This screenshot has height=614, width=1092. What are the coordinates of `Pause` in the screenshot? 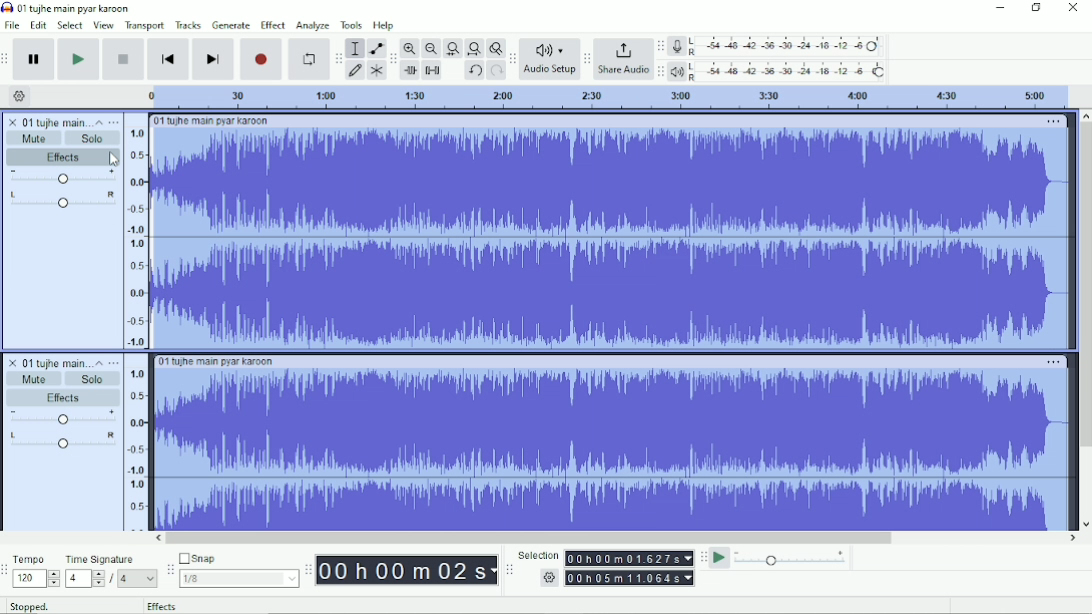 It's located at (36, 59).